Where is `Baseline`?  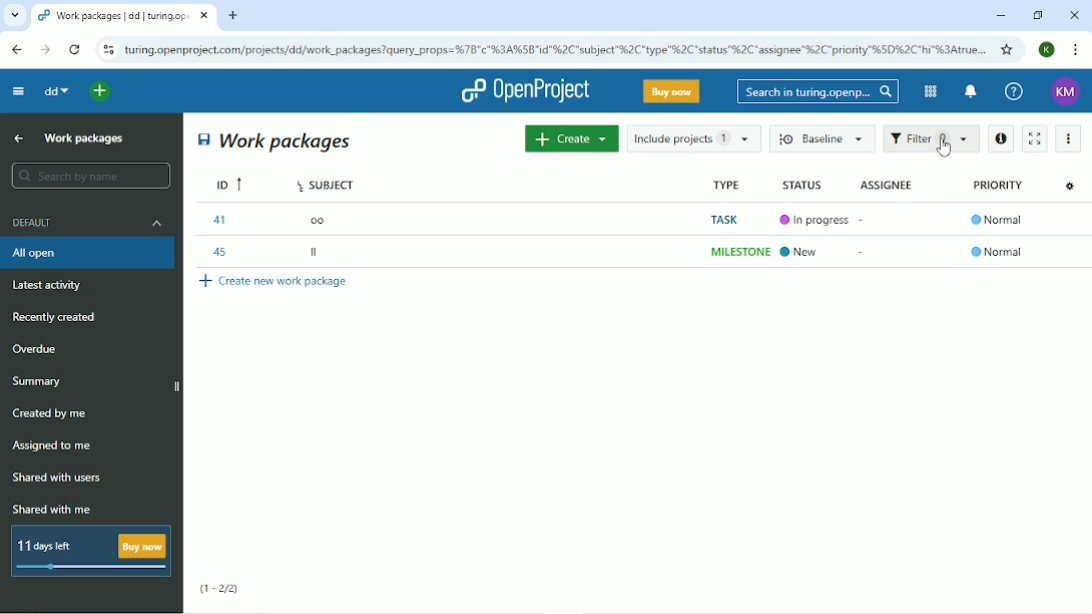
Baseline is located at coordinates (824, 138).